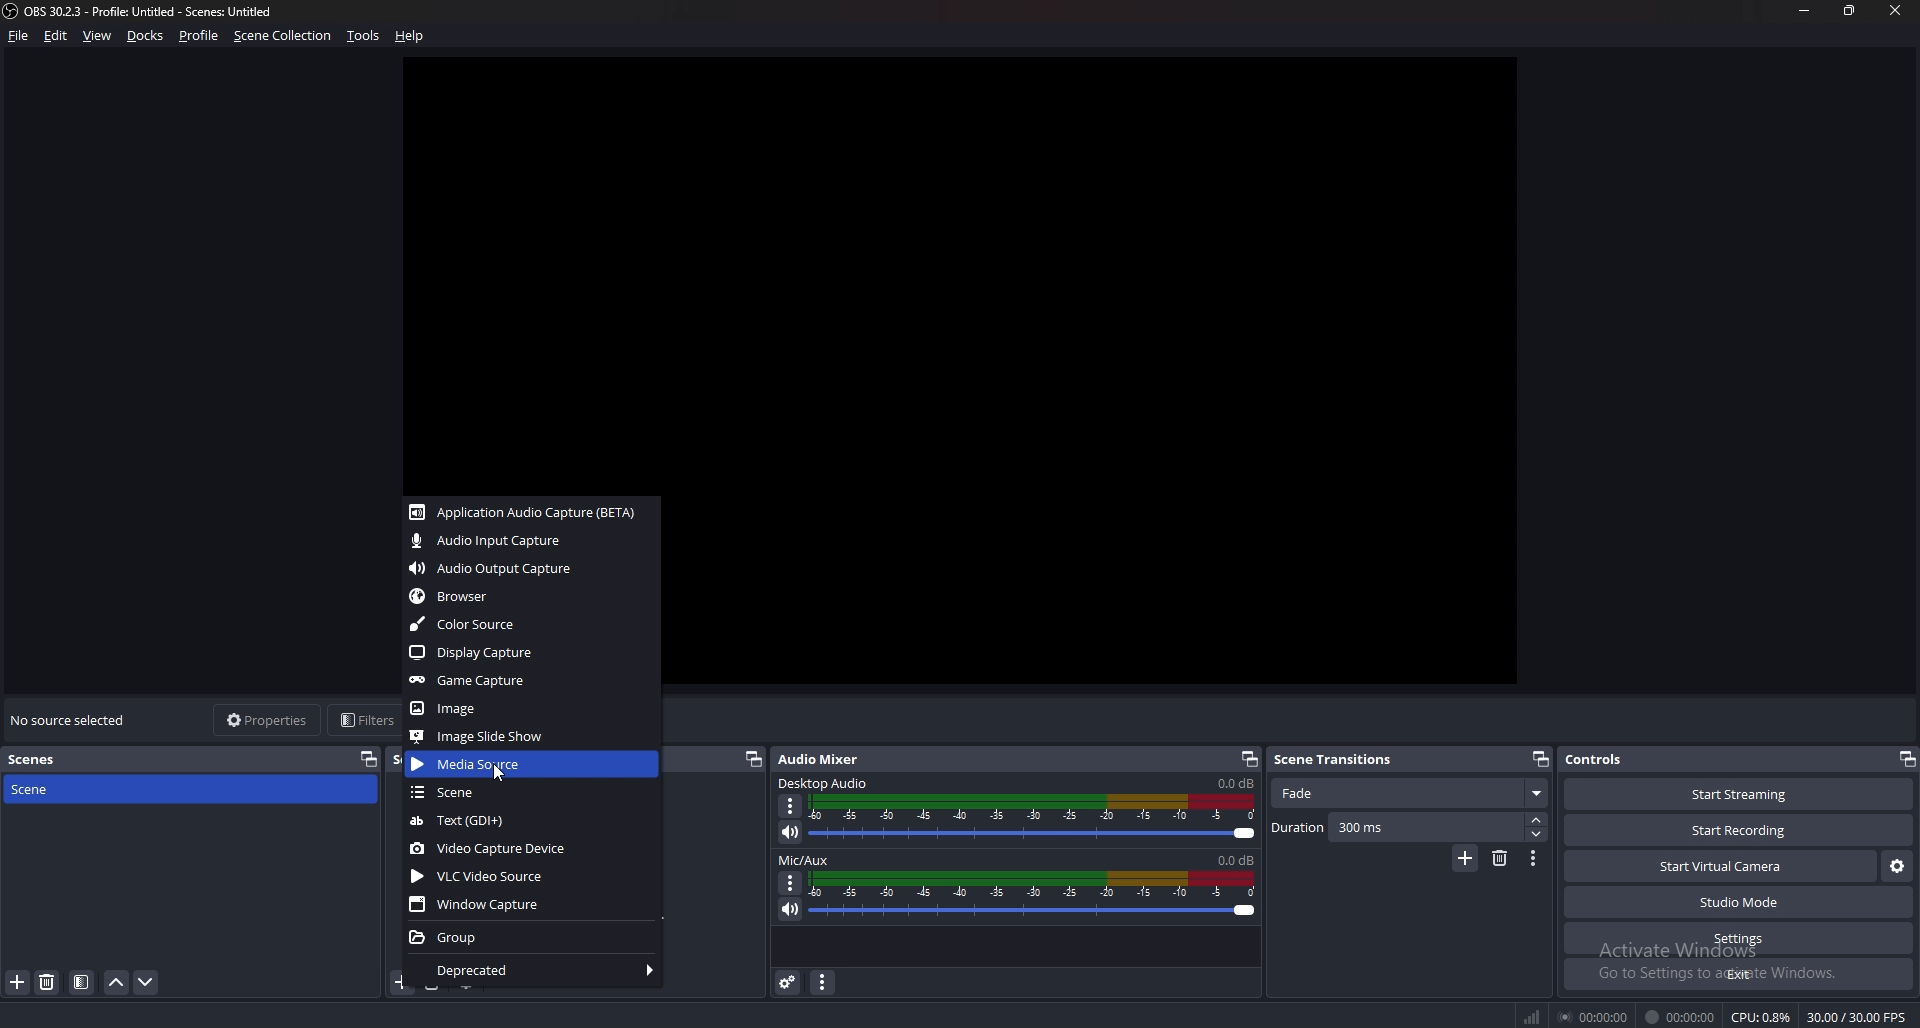 The height and width of the screenshot is (1028, 1920). I want to click on mic/aux, so click(807, 861).